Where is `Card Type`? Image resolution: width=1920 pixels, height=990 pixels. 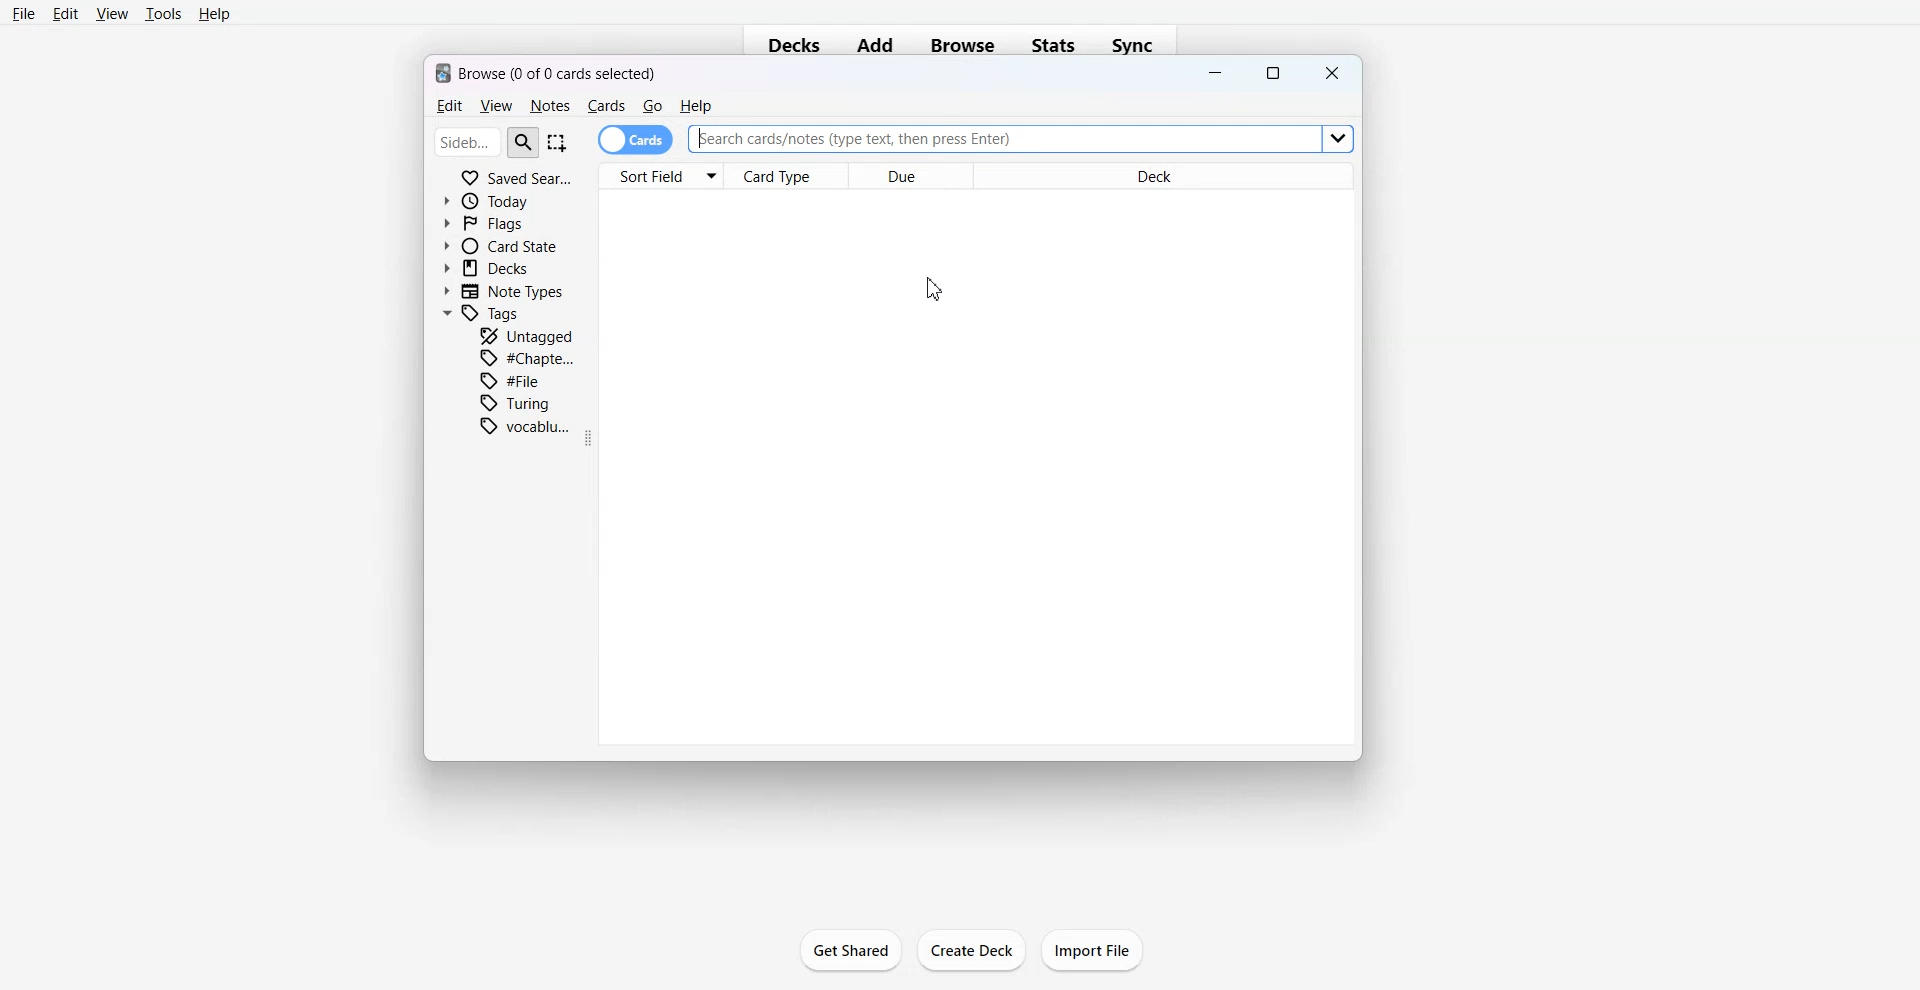 Card Type is located at coordinates (788, 176).